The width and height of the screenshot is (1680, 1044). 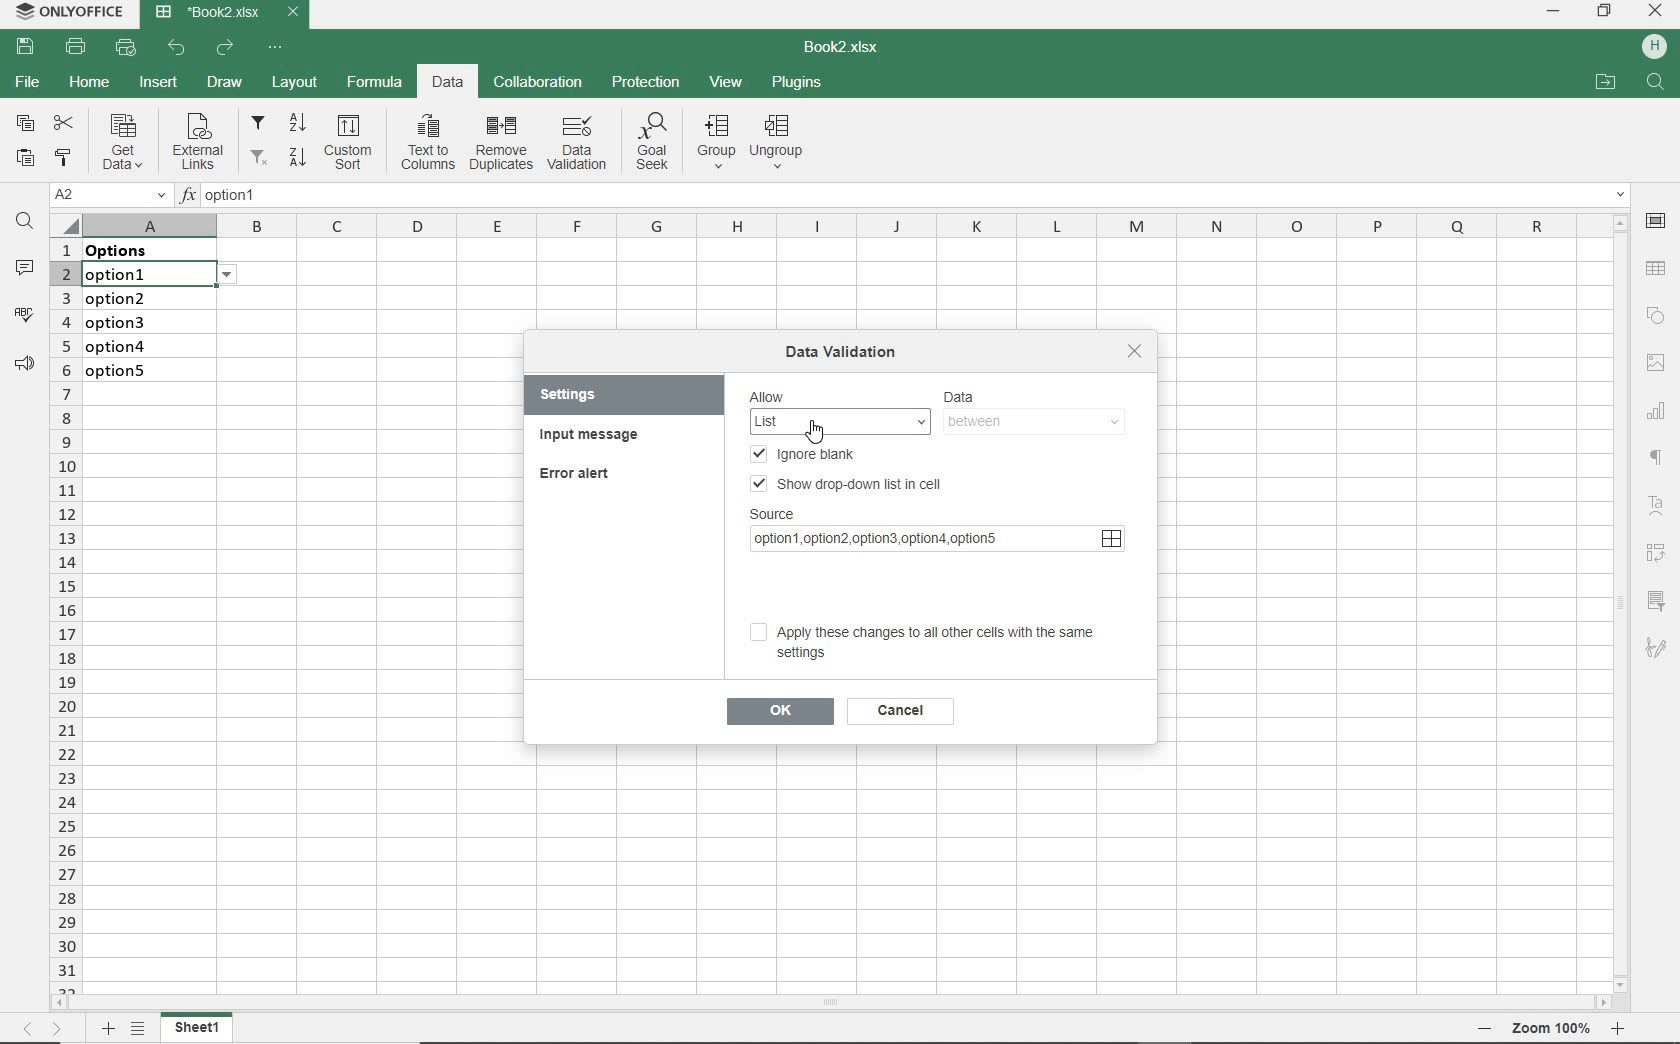 What do you see at coordinates (149, 277) in the screenshot?
I see `selected cell` at bounding box center [149, 277].